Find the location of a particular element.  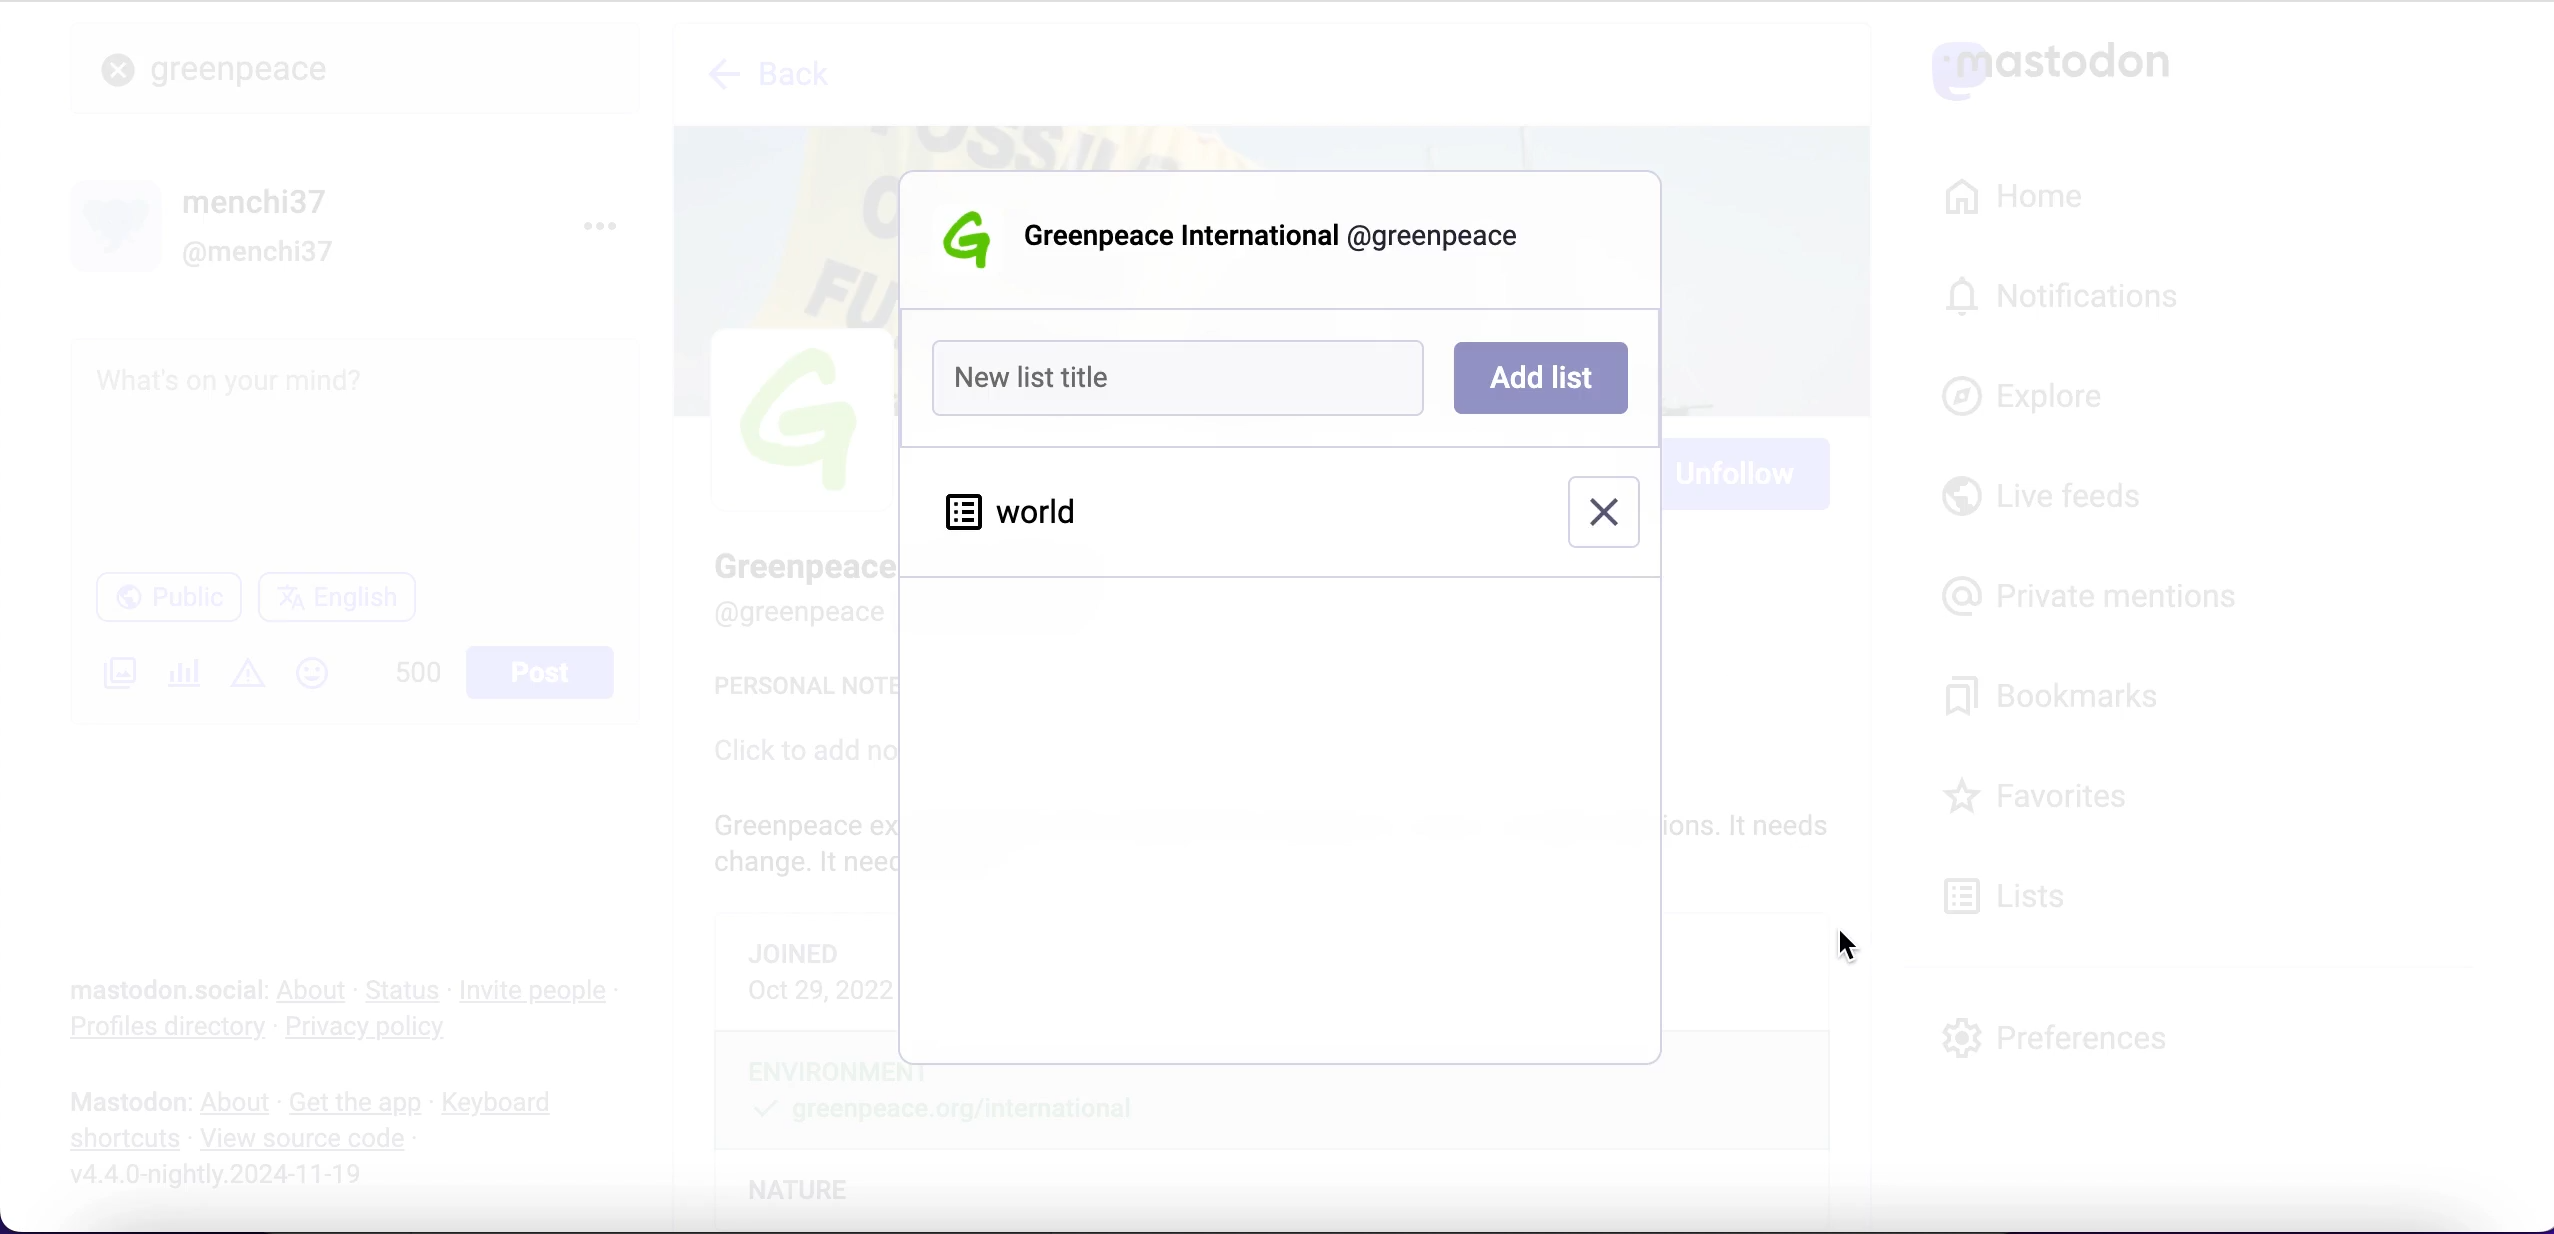

lists is located at coordinates (2016, 894).